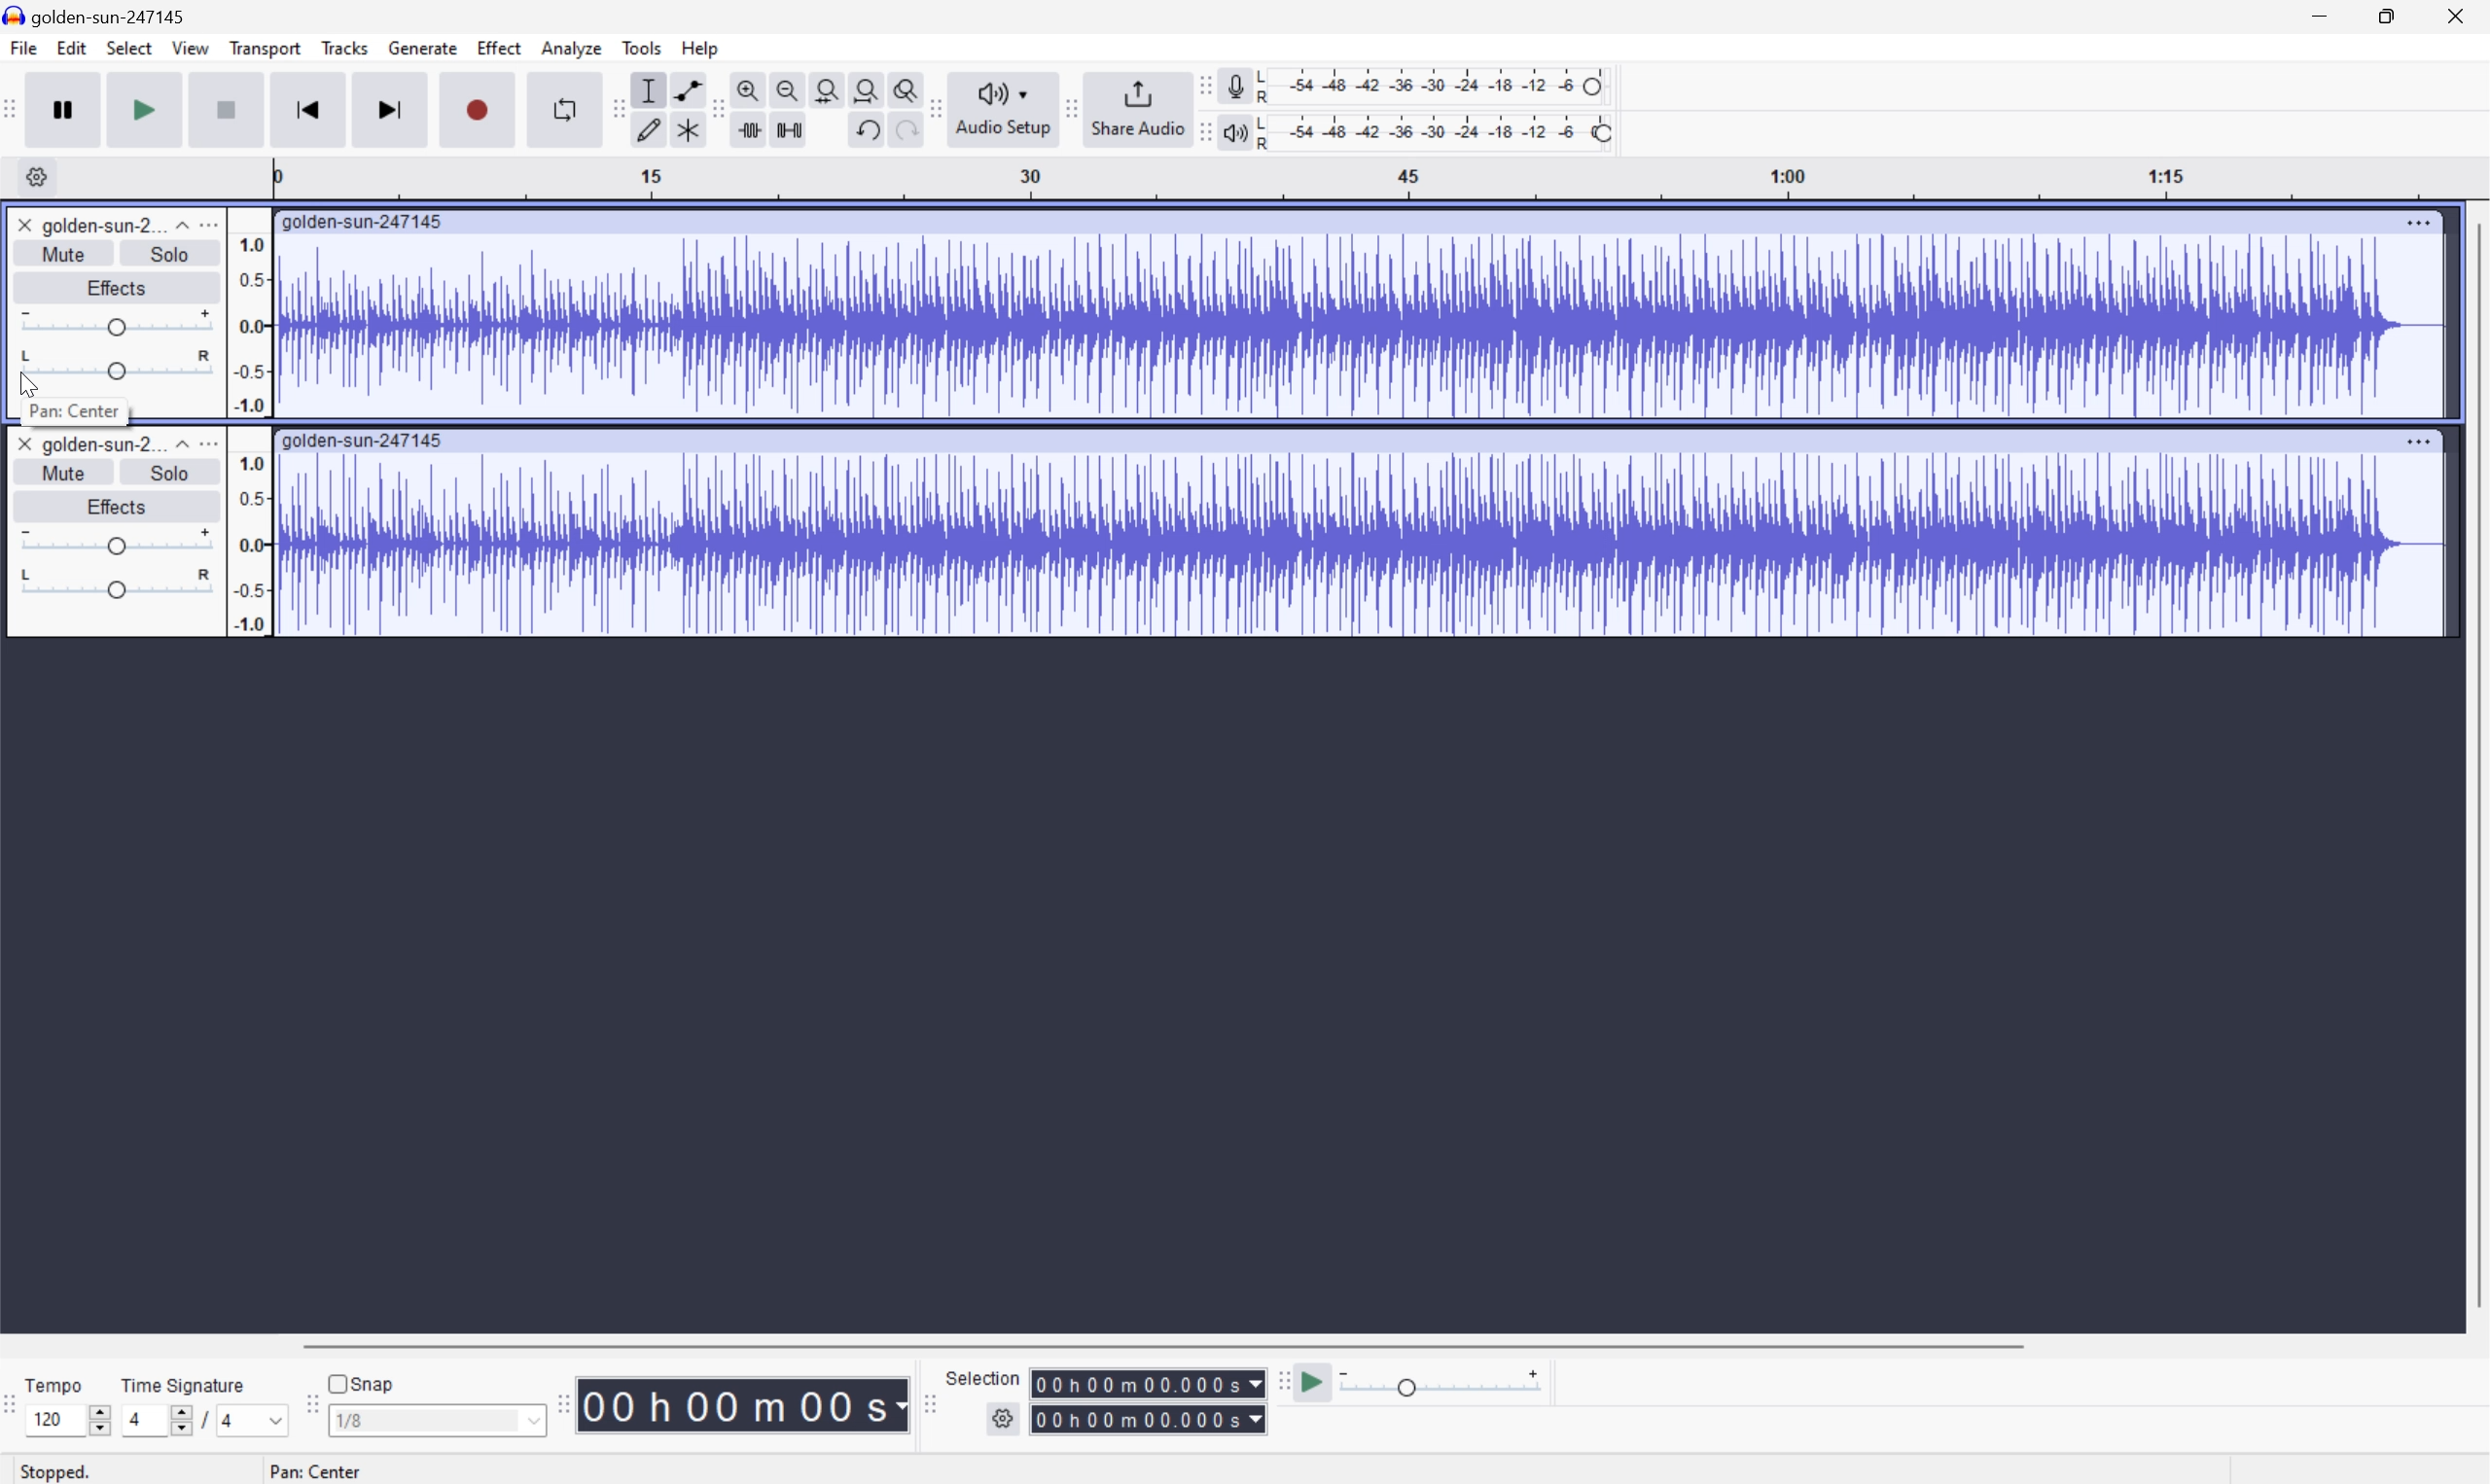 Image resolution: width=2490 pixels, height=1484 pixels. I want to click on 1/8, so click(438, 1420).